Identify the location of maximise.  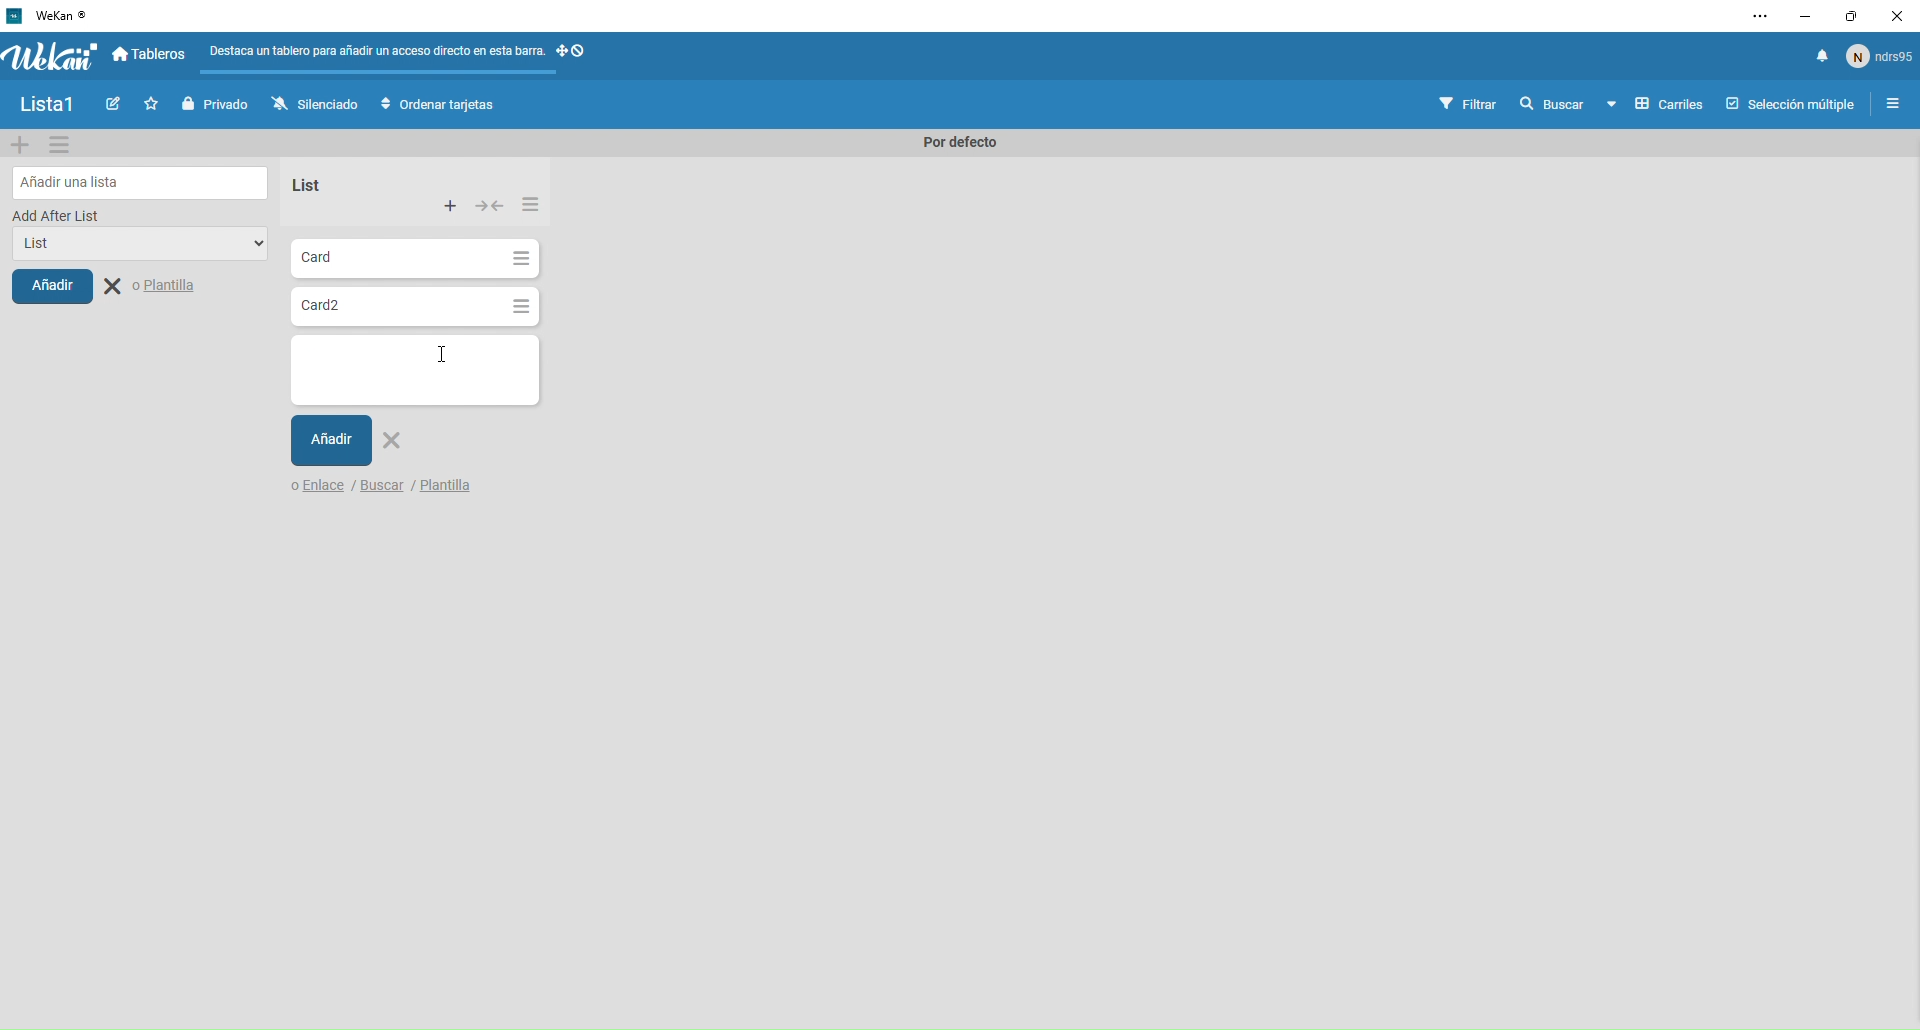
(1845, 18).